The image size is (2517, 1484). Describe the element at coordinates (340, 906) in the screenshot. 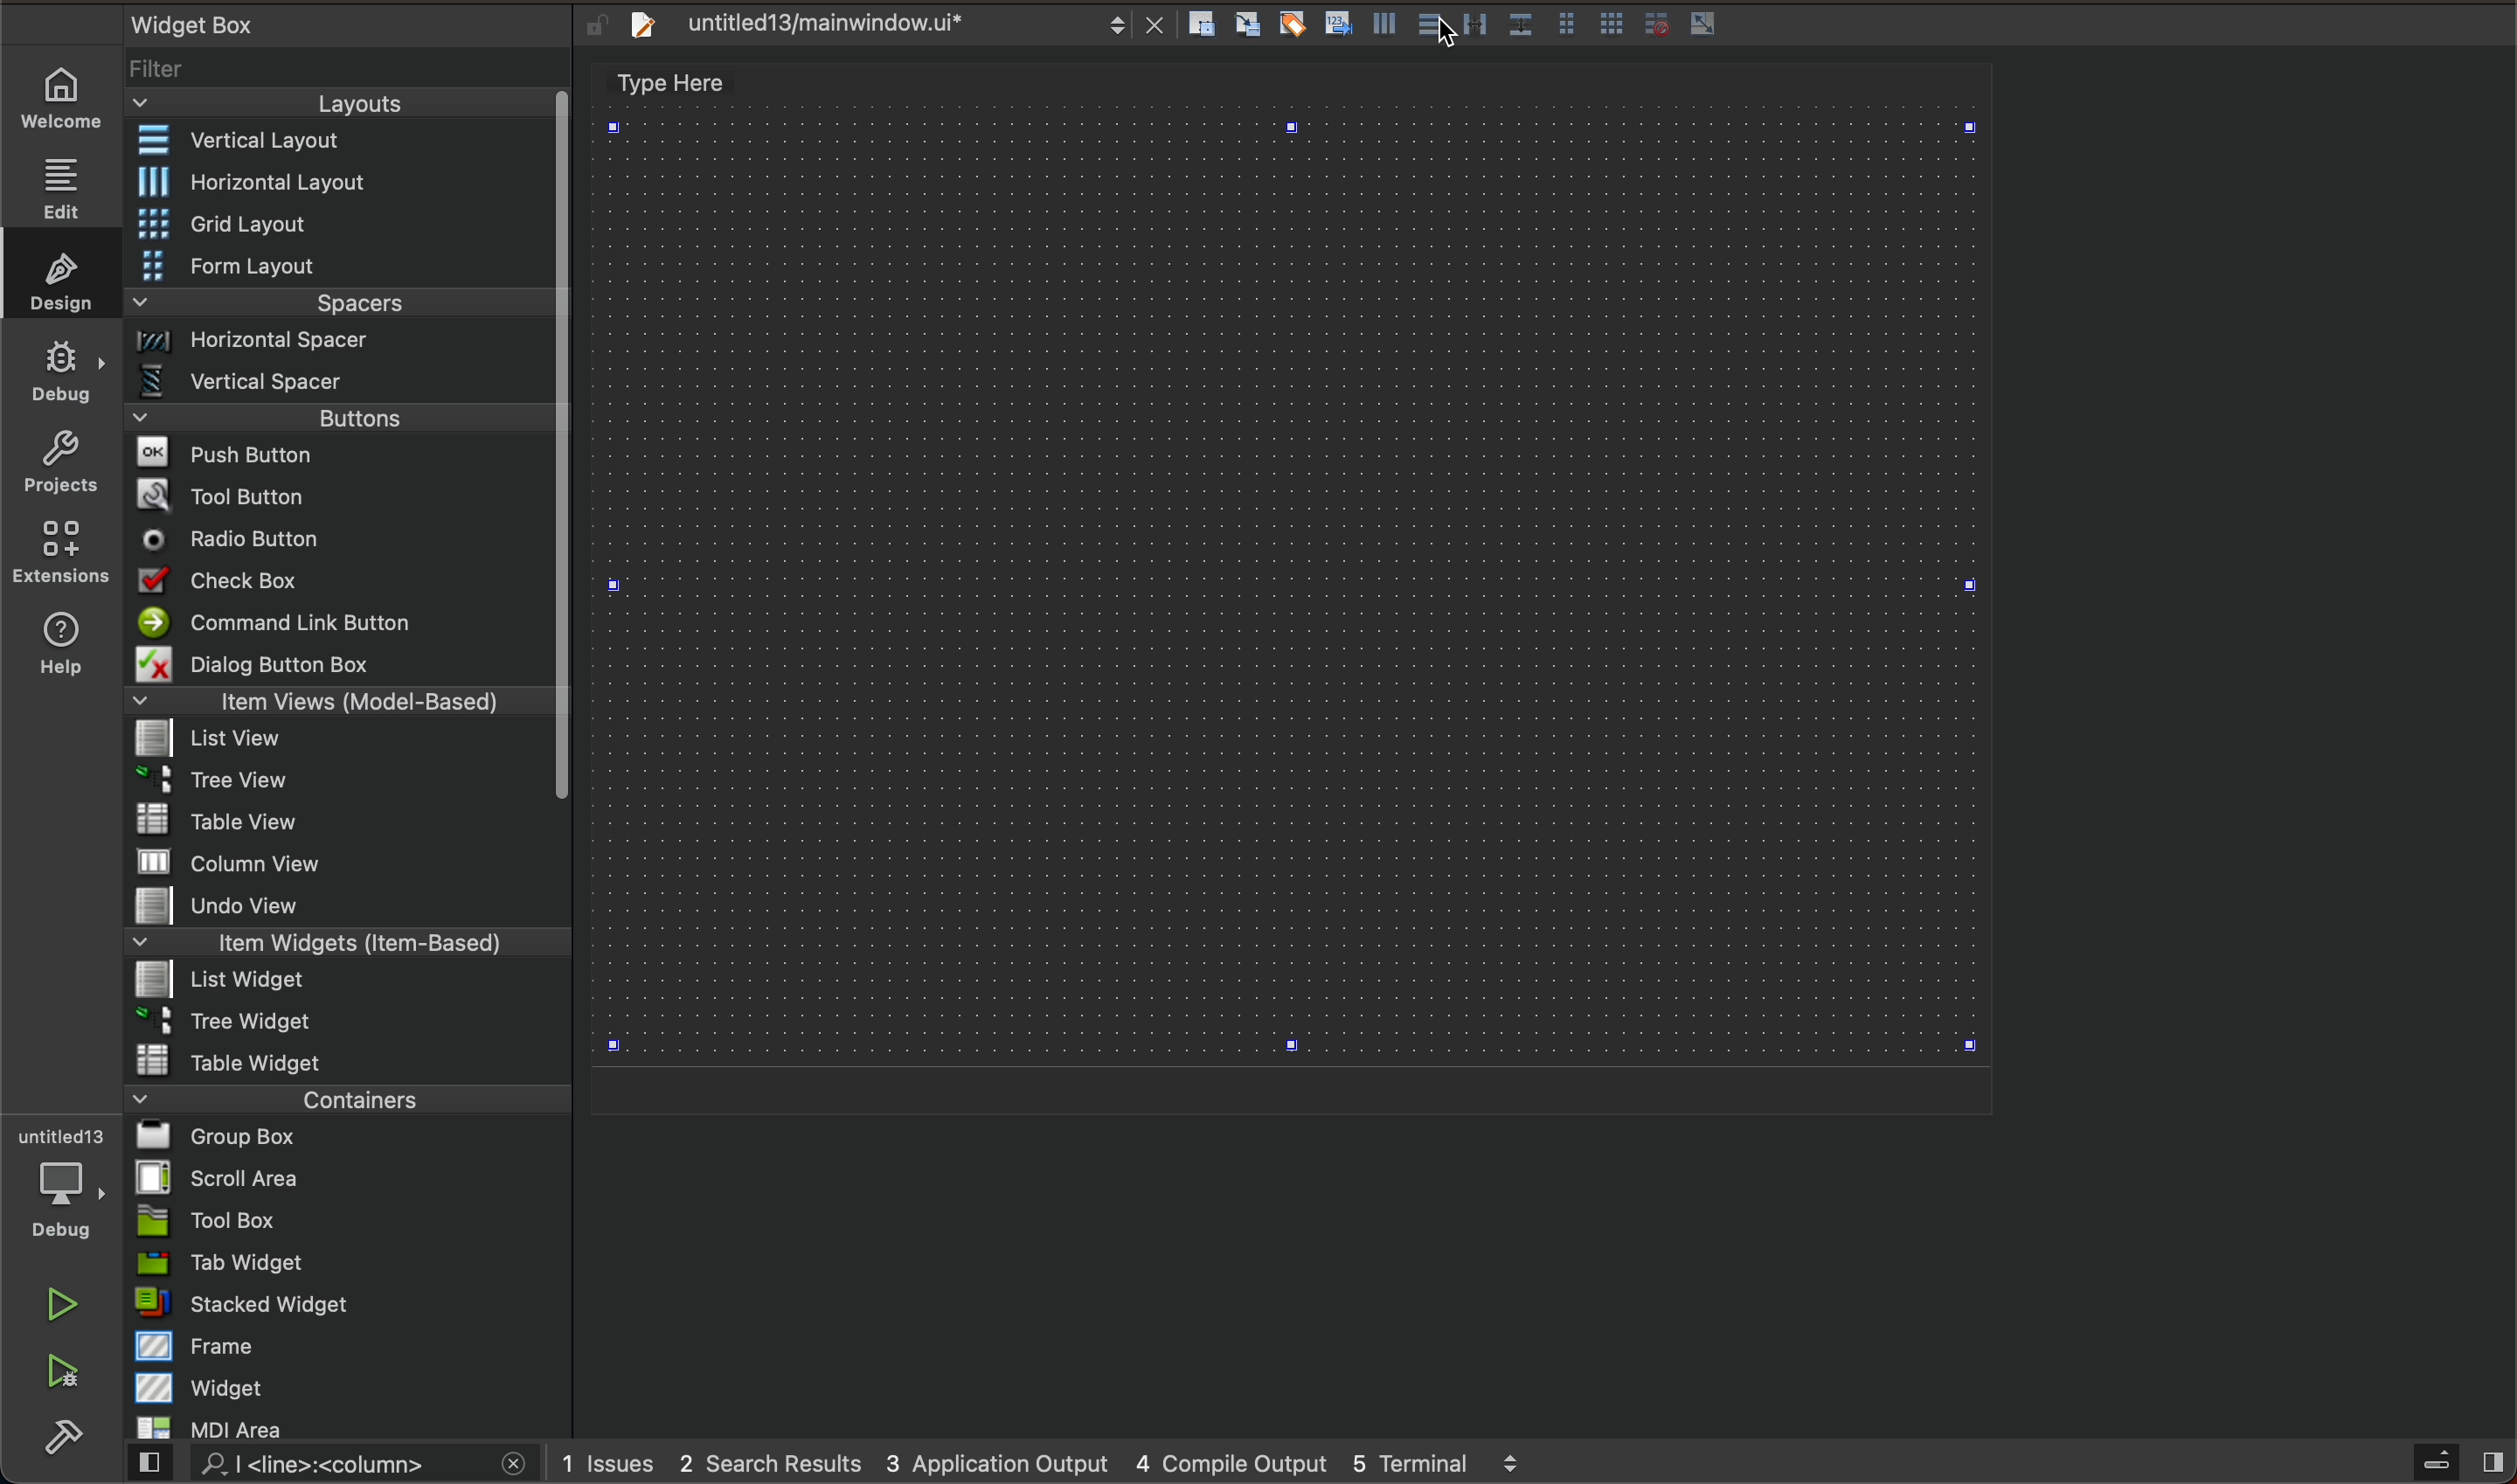

I see `undo view` at that location.